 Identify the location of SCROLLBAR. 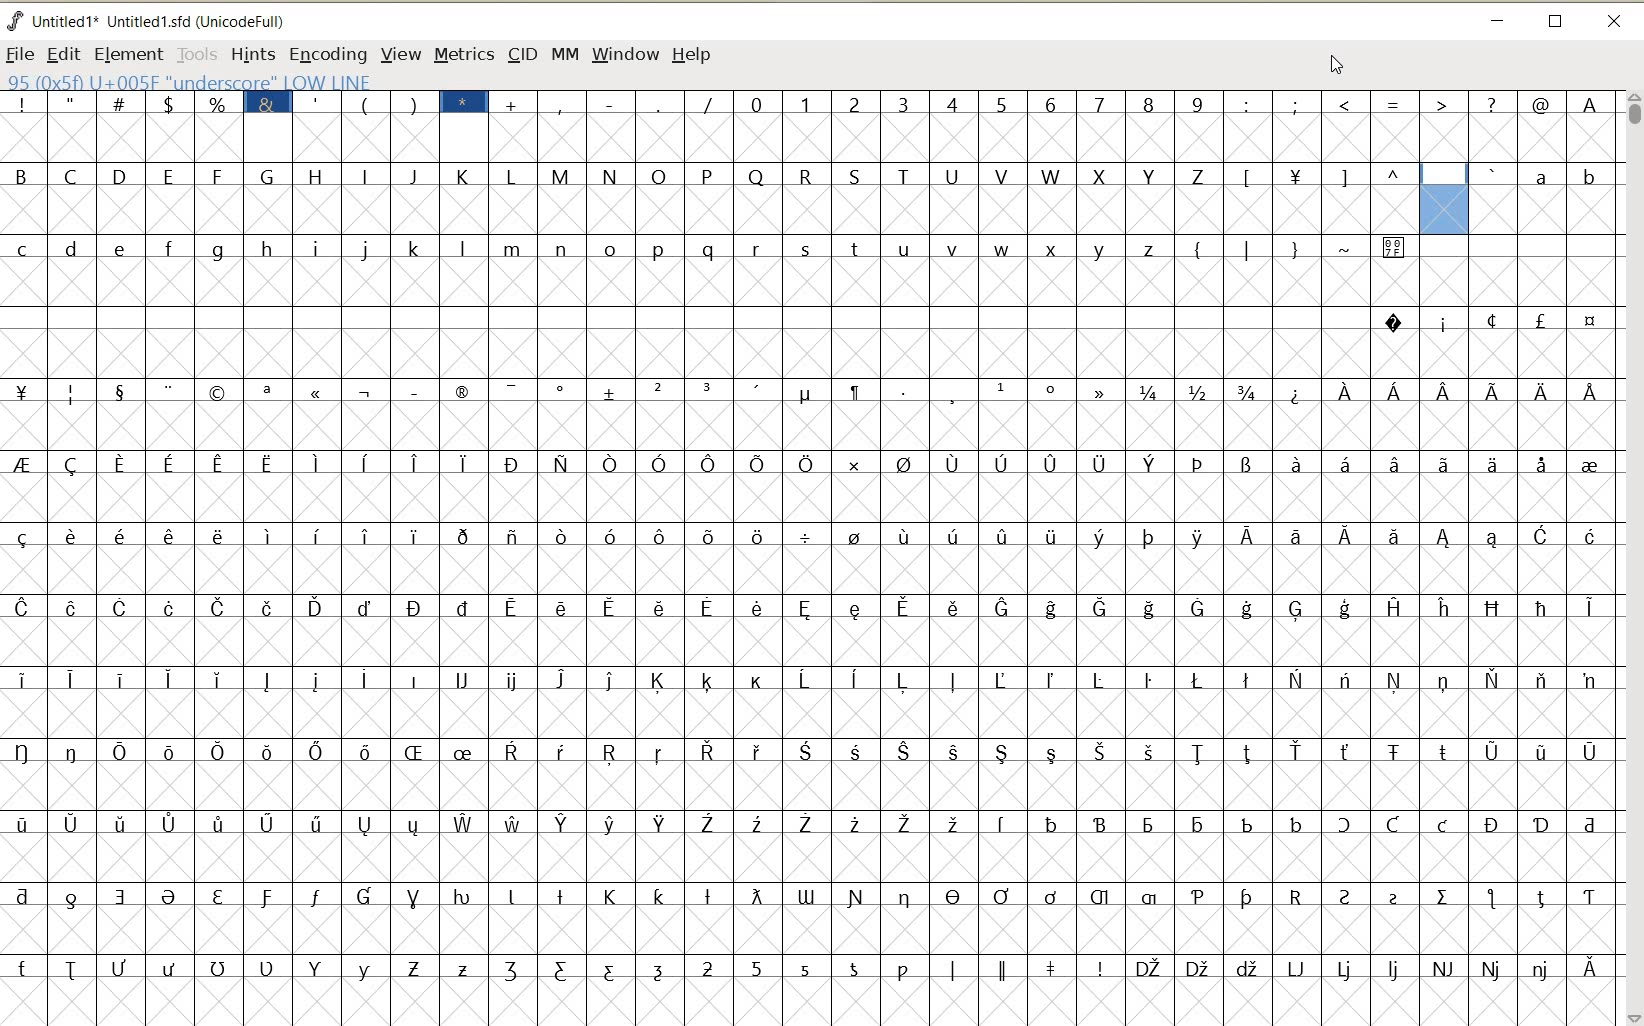
(1632, 558).